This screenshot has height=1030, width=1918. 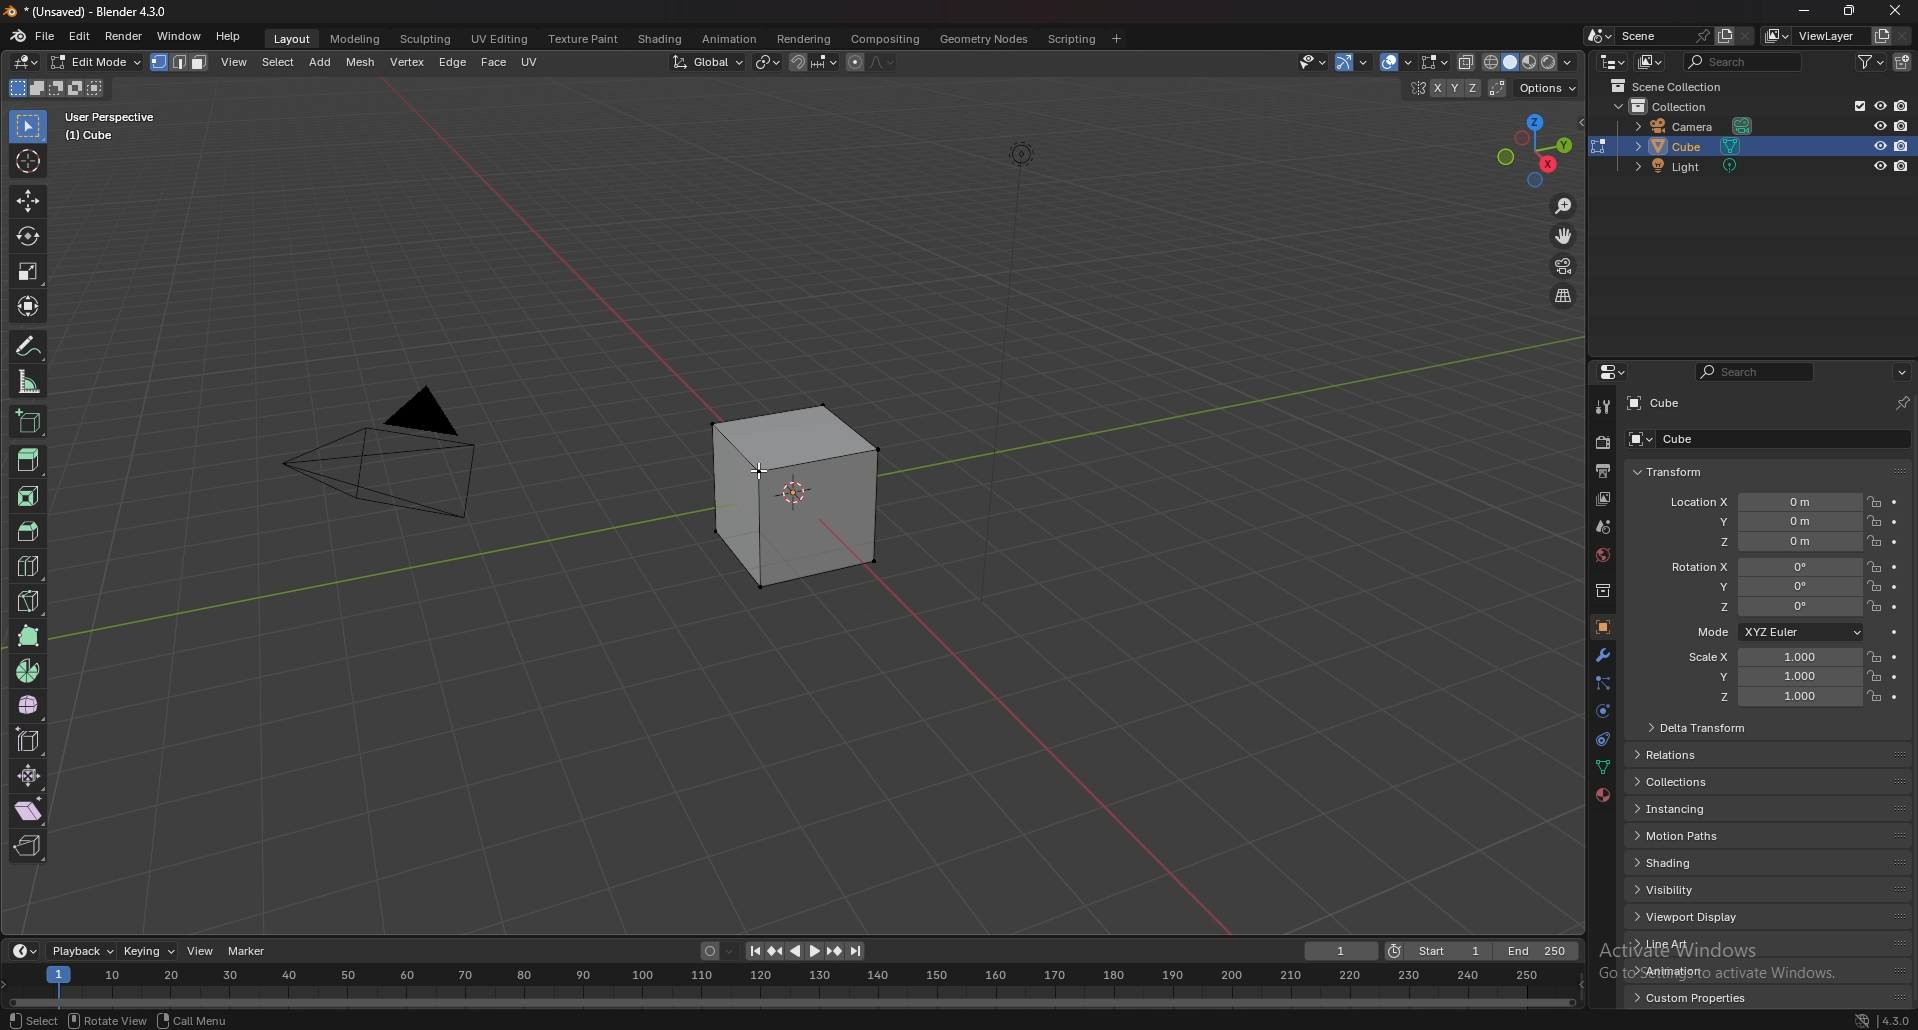 What do you see at coordinates (29, 271) in the screenshot?
I see `scale` at bounding box center [29, 271].